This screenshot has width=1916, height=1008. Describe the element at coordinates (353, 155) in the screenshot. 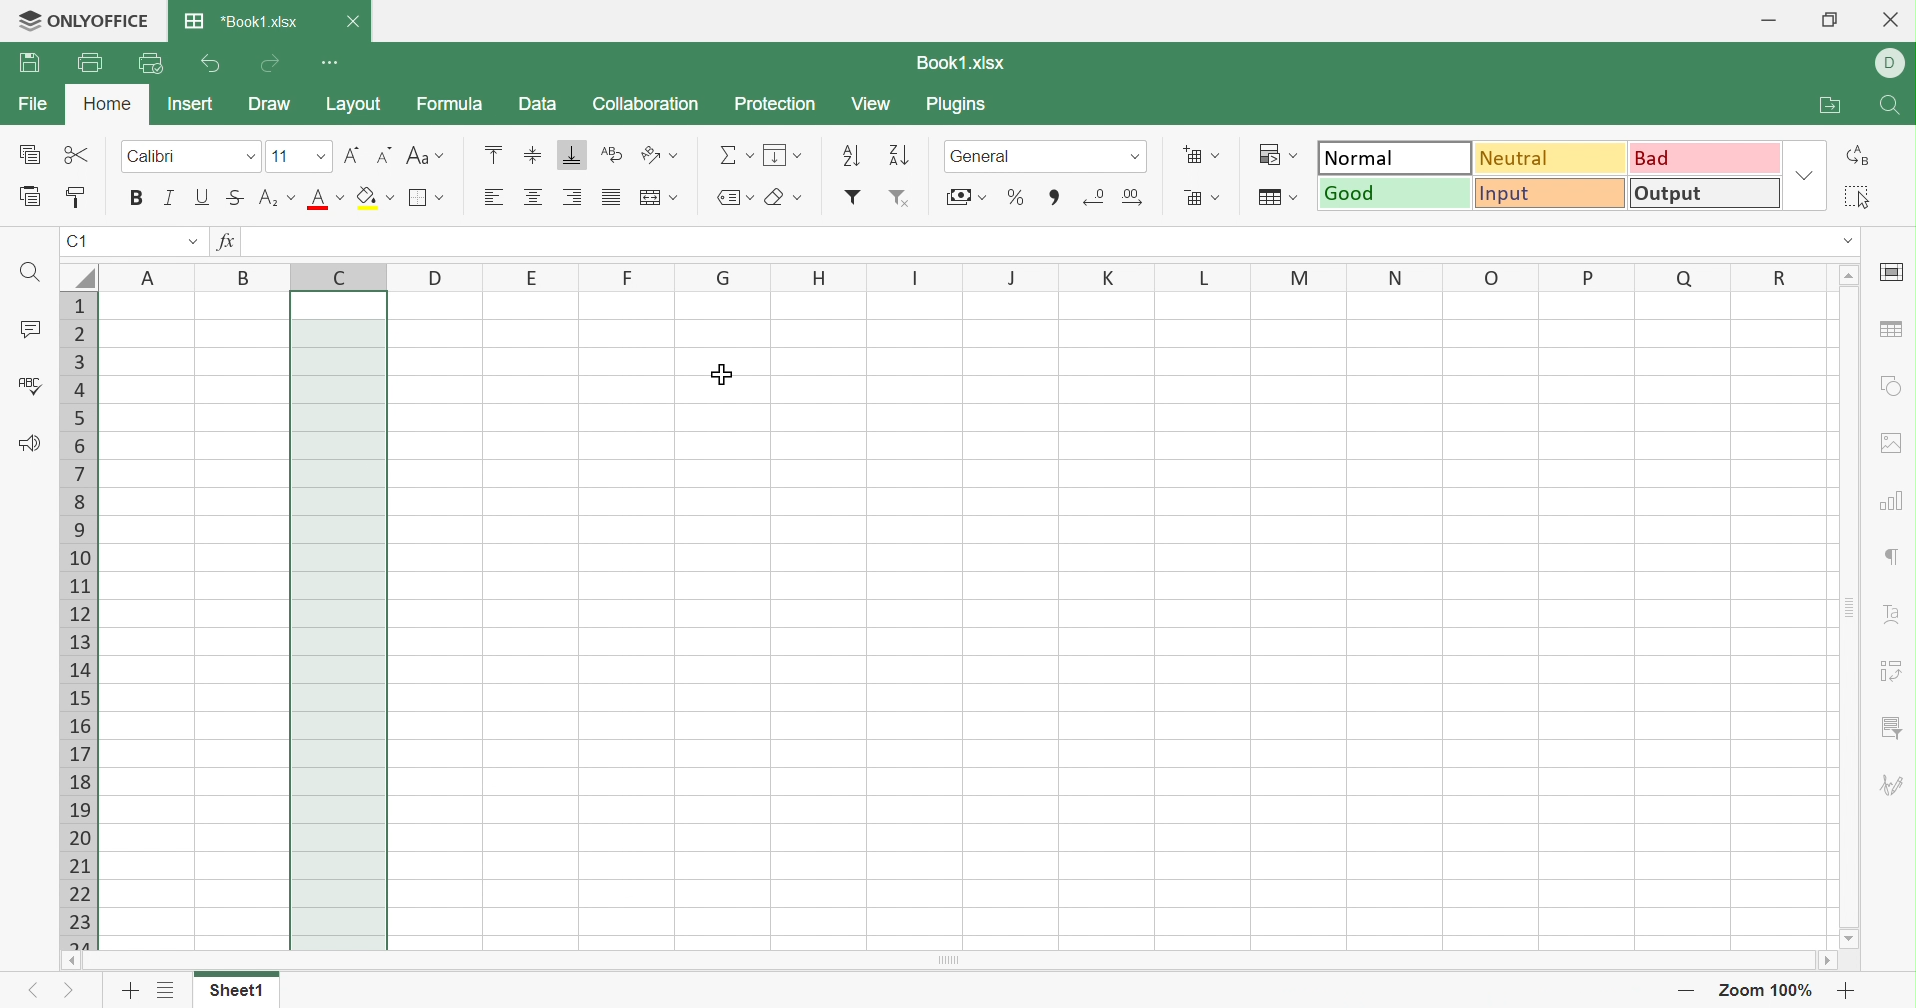

I see `Increment font size` at that location.